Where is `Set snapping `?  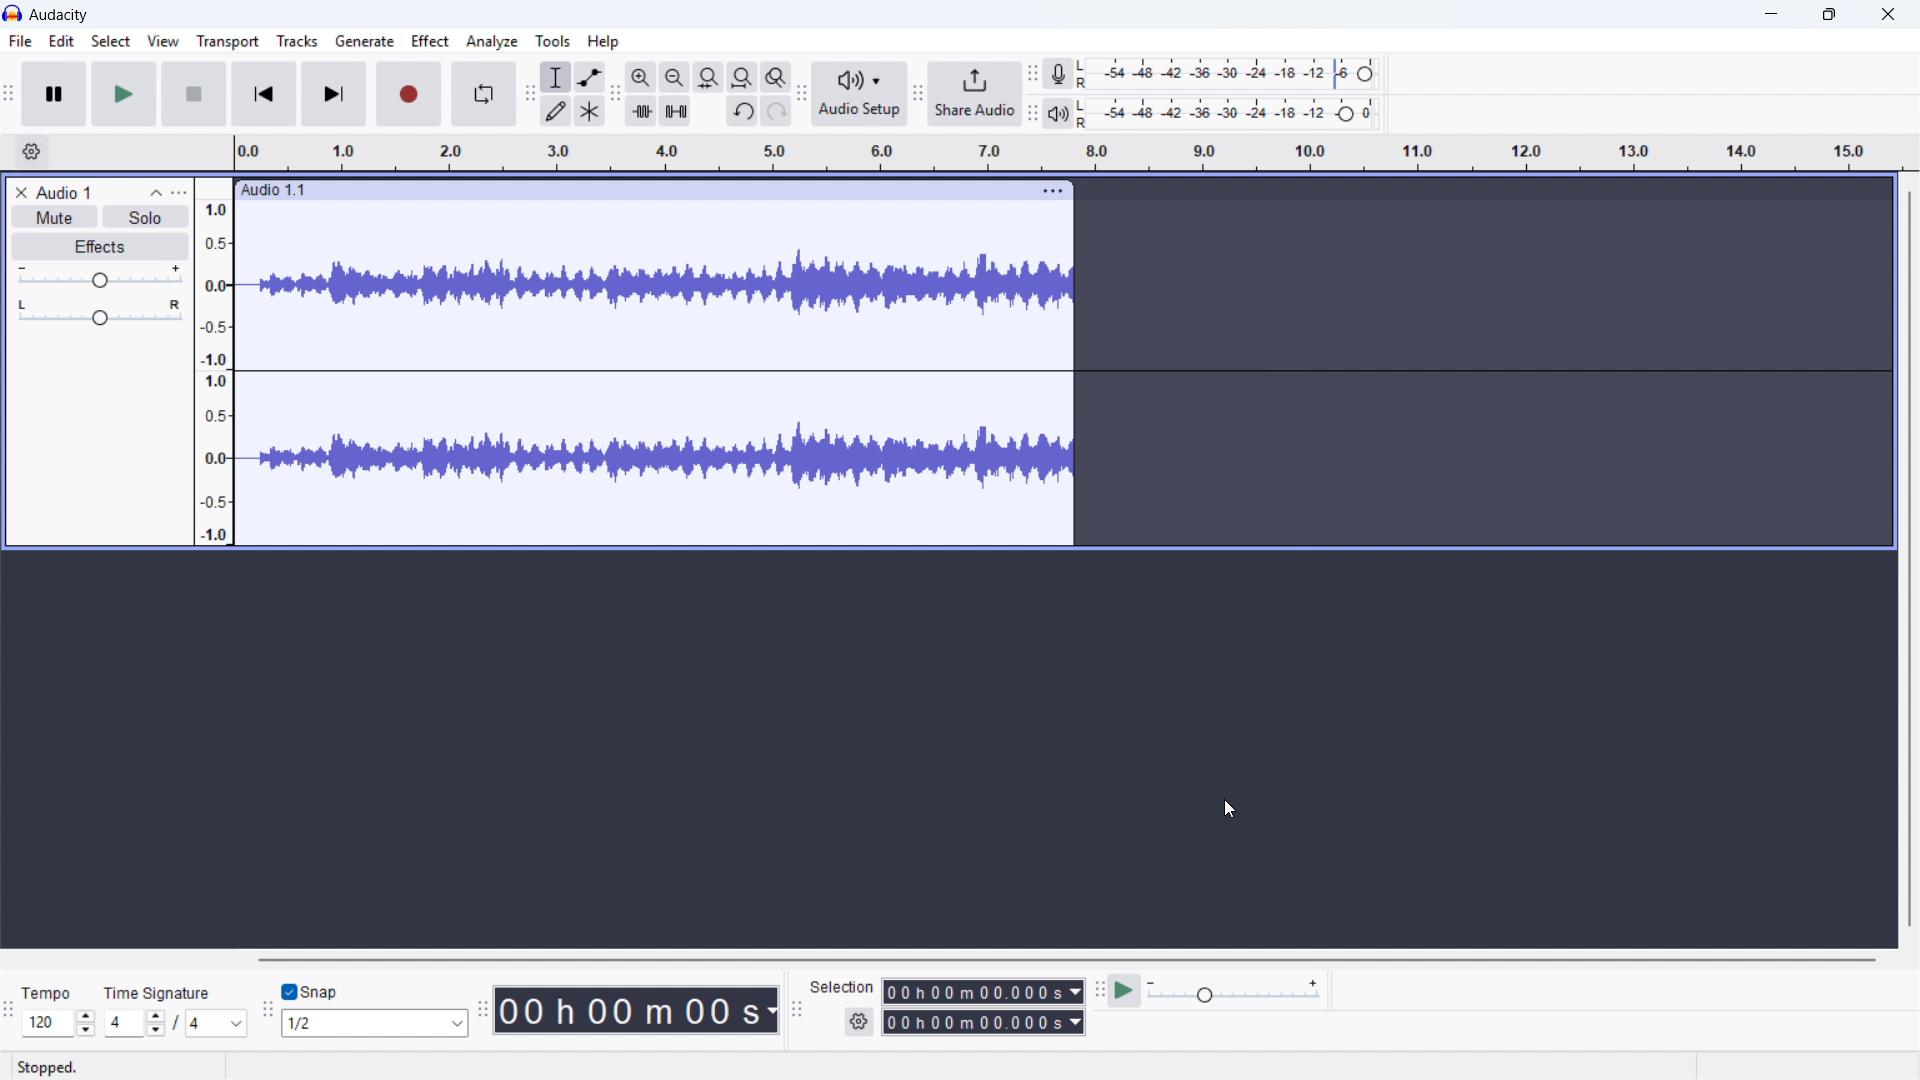
Set snapping  is located at coordinates (374, 1023).